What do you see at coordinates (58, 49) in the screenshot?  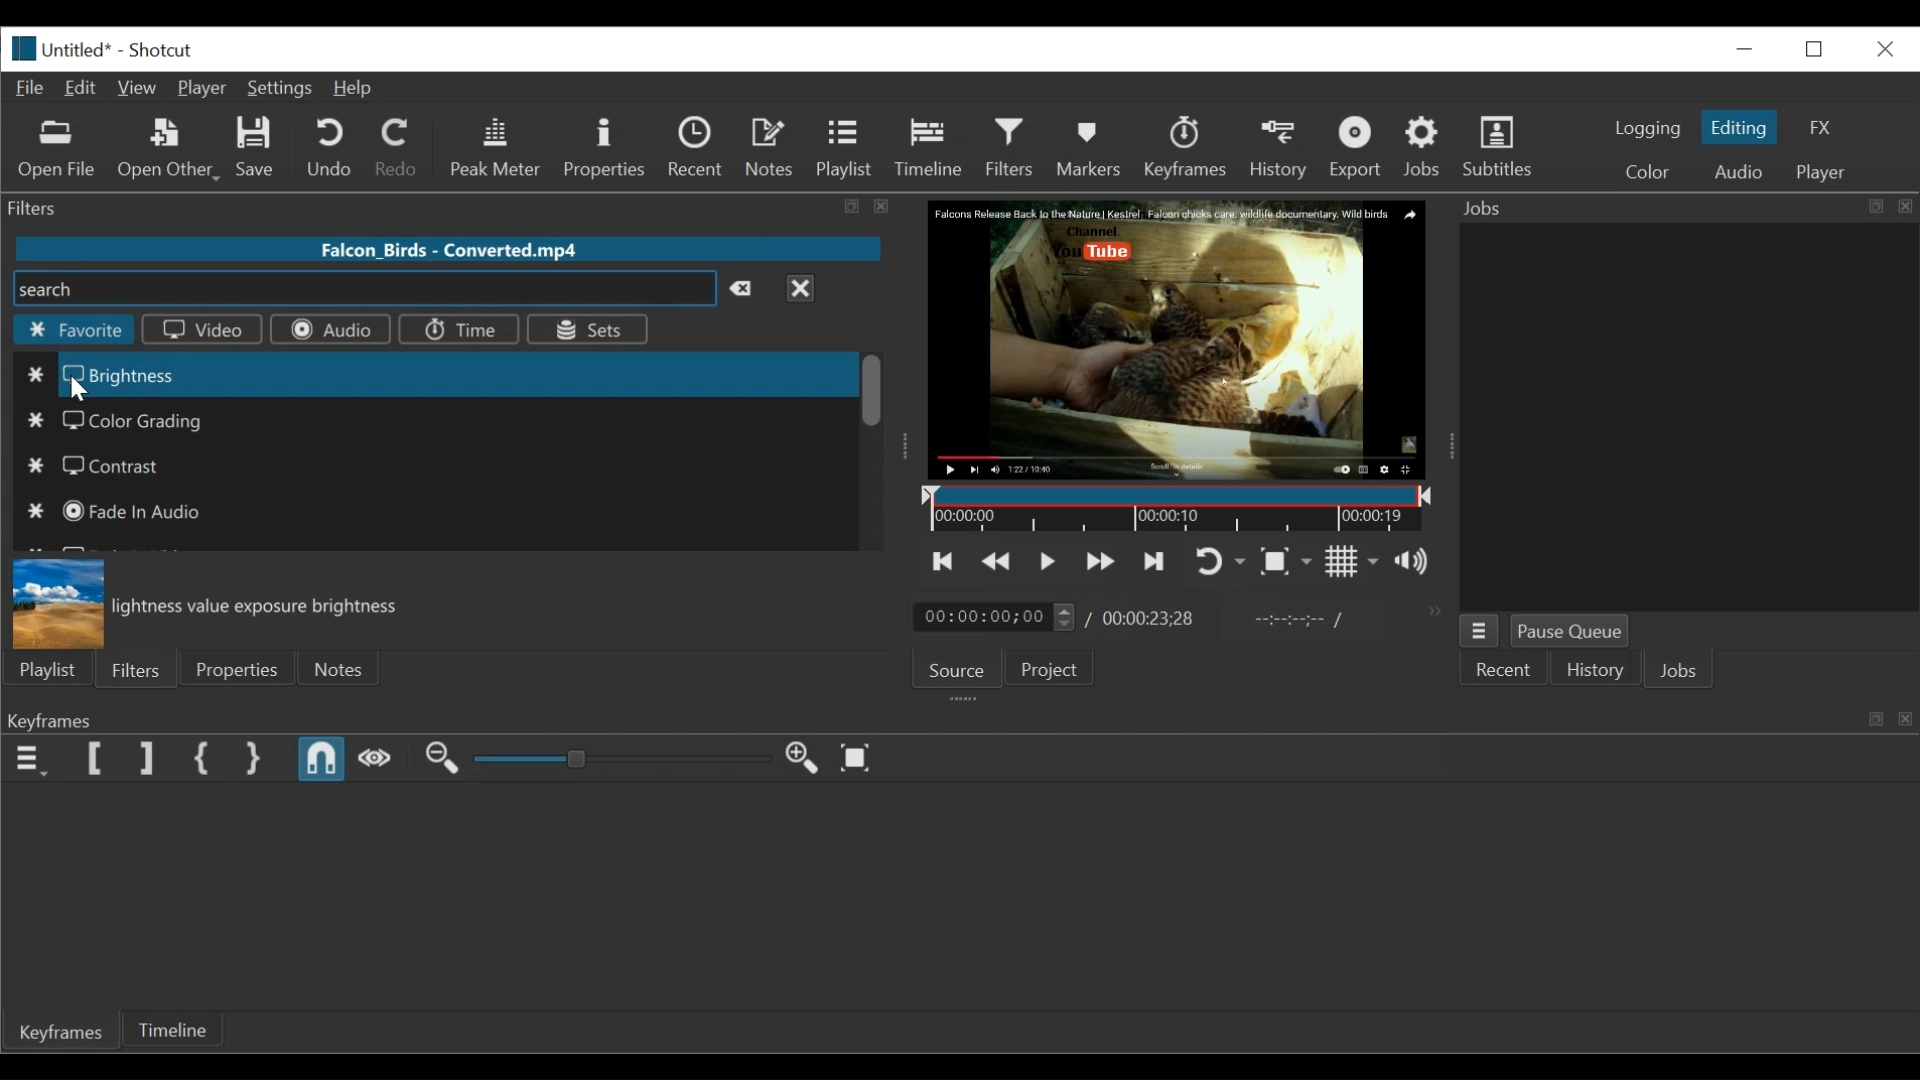 I see `File Name` at bounding box center [58, 49].